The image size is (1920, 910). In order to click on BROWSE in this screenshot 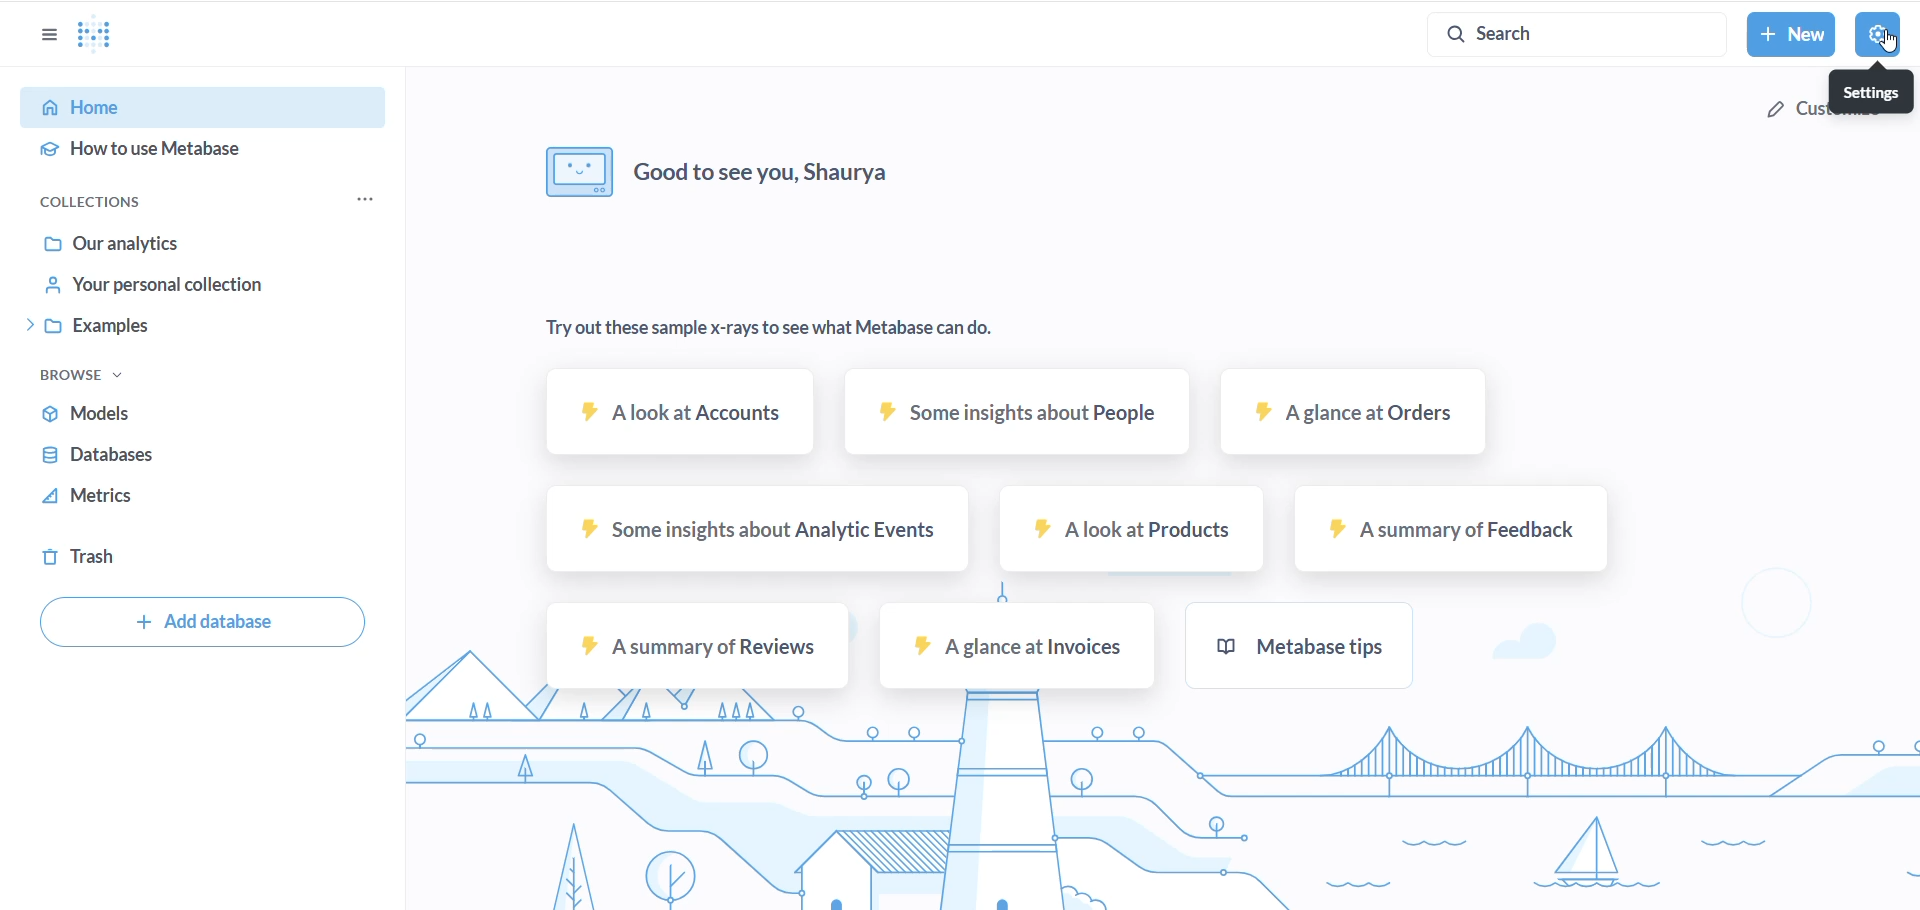, I will do `click(85, 375)`.